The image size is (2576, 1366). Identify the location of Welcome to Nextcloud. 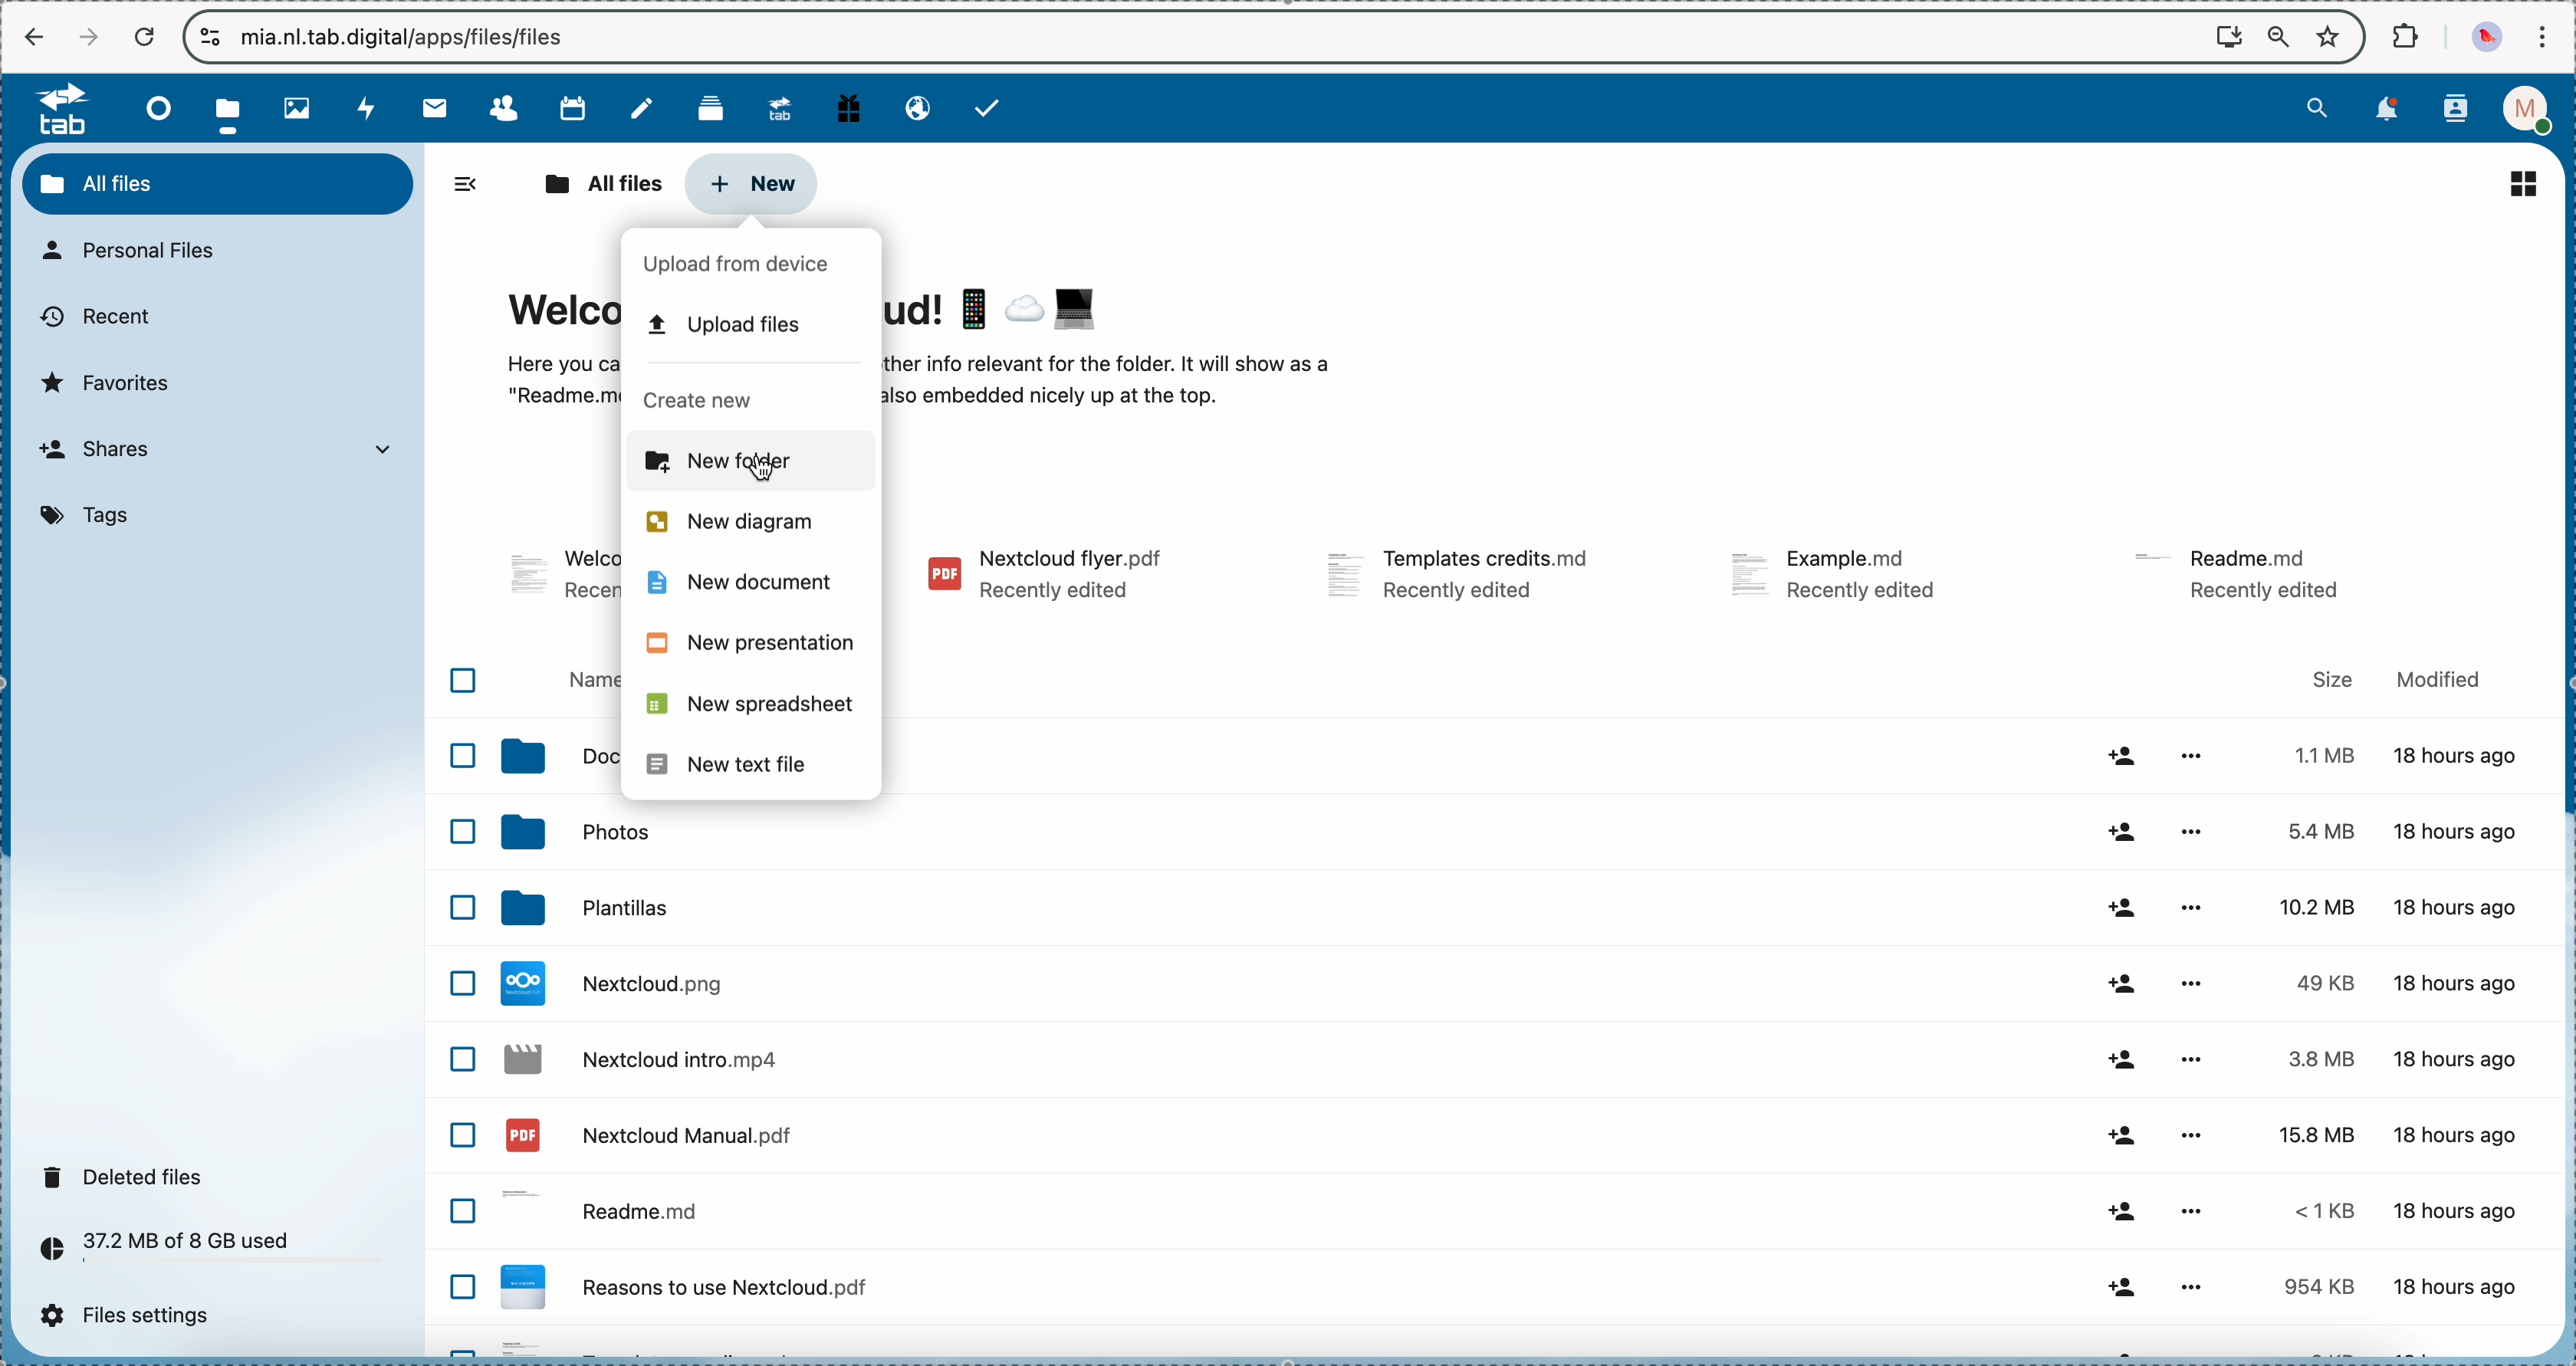
(555, 351).